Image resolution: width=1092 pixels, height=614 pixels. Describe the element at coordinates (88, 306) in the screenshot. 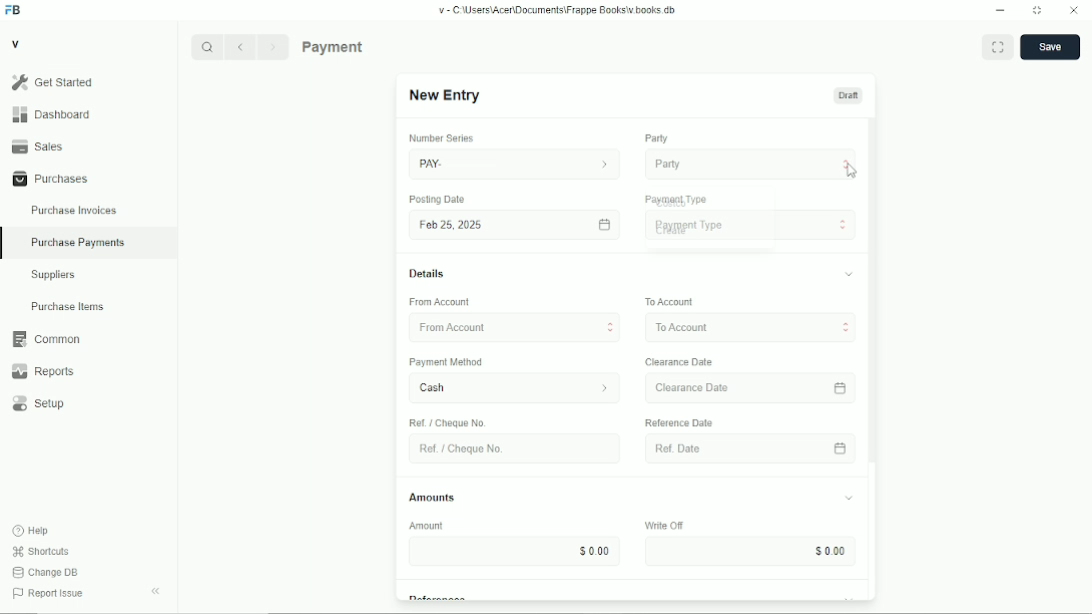

I see `Purchase Items` at that location.